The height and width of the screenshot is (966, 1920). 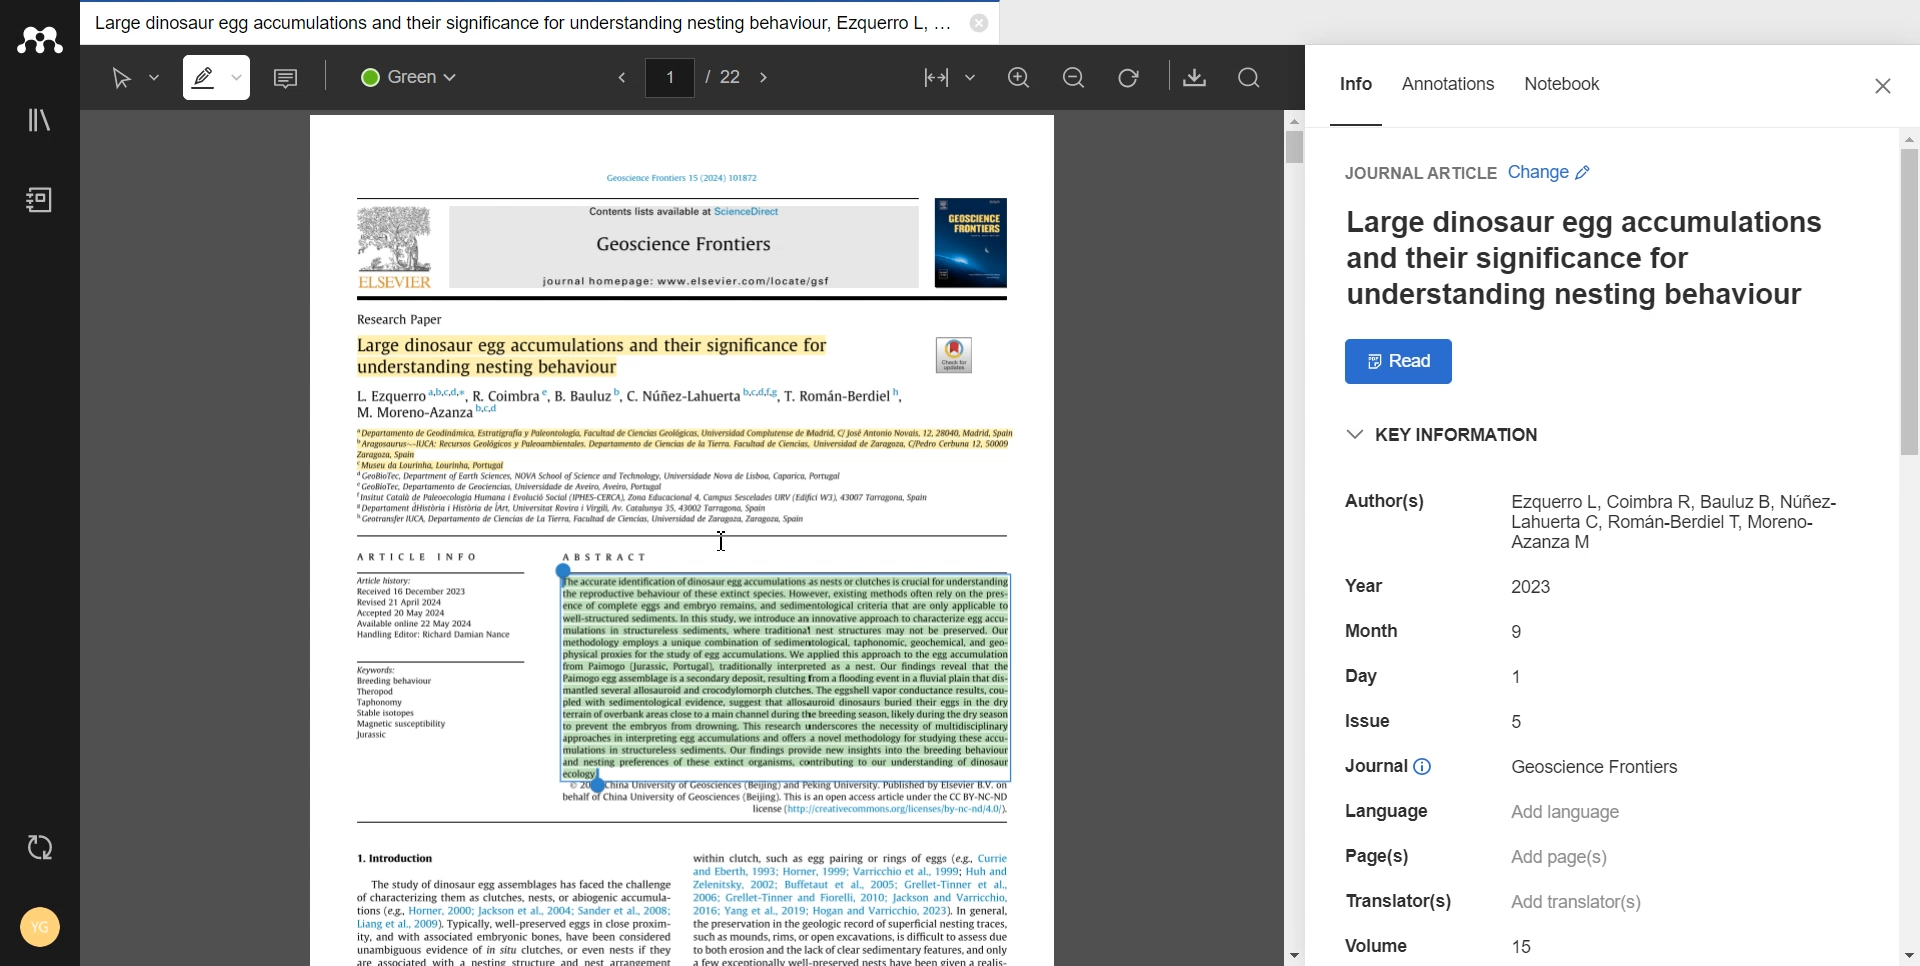 I want to click on text, so click(x=1386, y=813).